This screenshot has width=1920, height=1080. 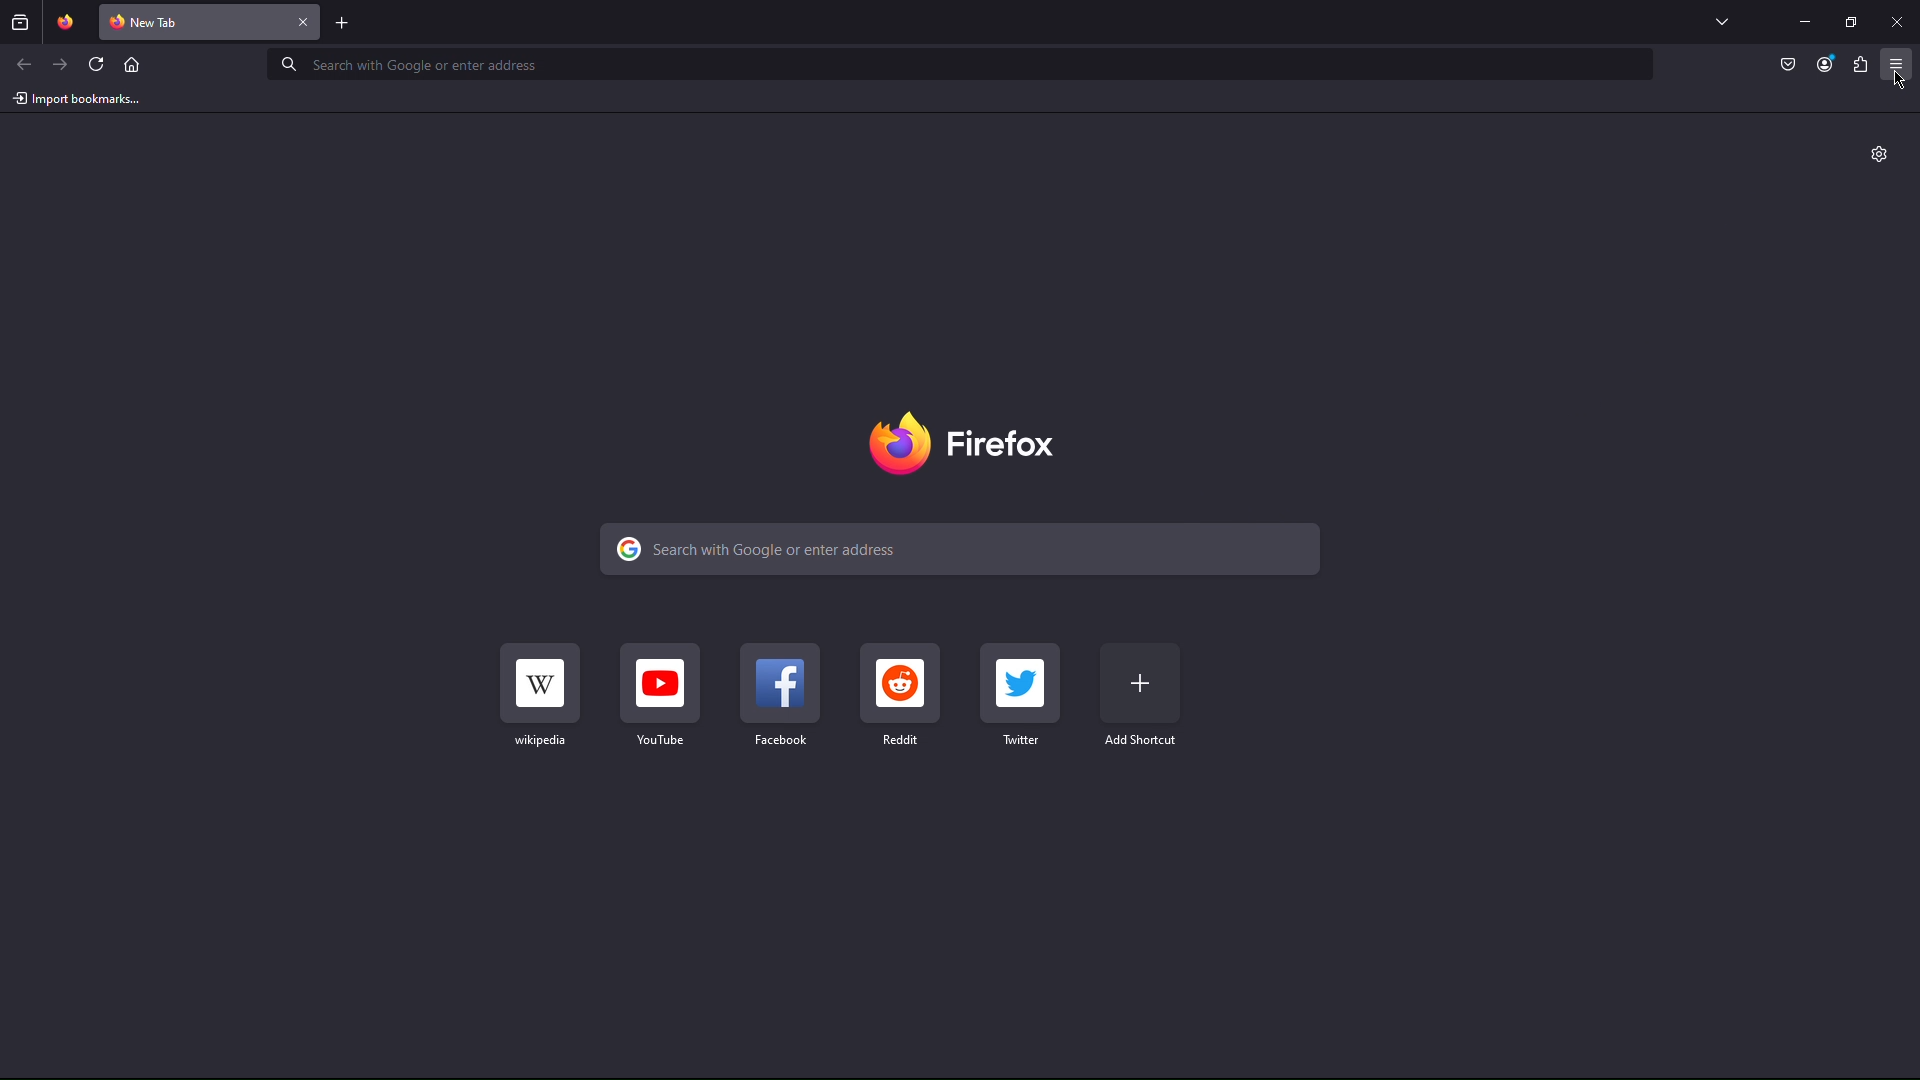 What do you see at coordinates (959, 549) in the screenshot?
I see `Search bar` at bounding box center [959, 549].